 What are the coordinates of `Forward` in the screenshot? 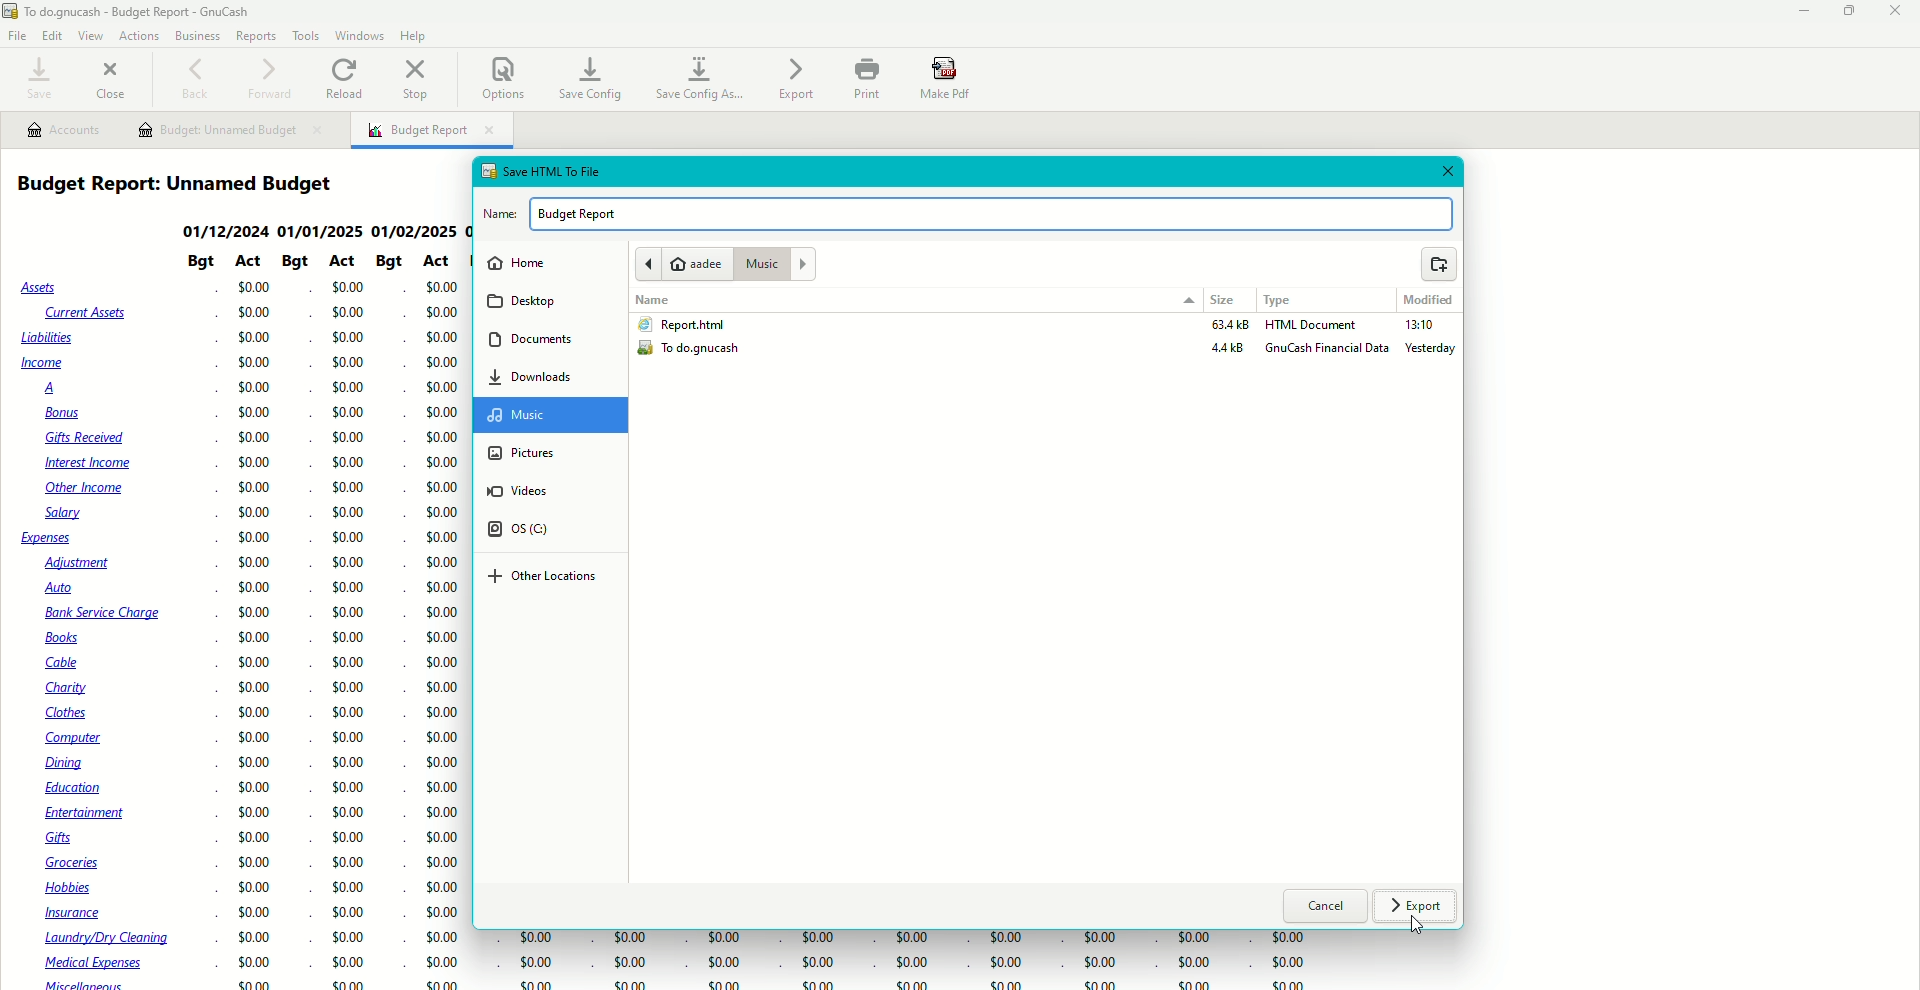 It's located at (269, 77).